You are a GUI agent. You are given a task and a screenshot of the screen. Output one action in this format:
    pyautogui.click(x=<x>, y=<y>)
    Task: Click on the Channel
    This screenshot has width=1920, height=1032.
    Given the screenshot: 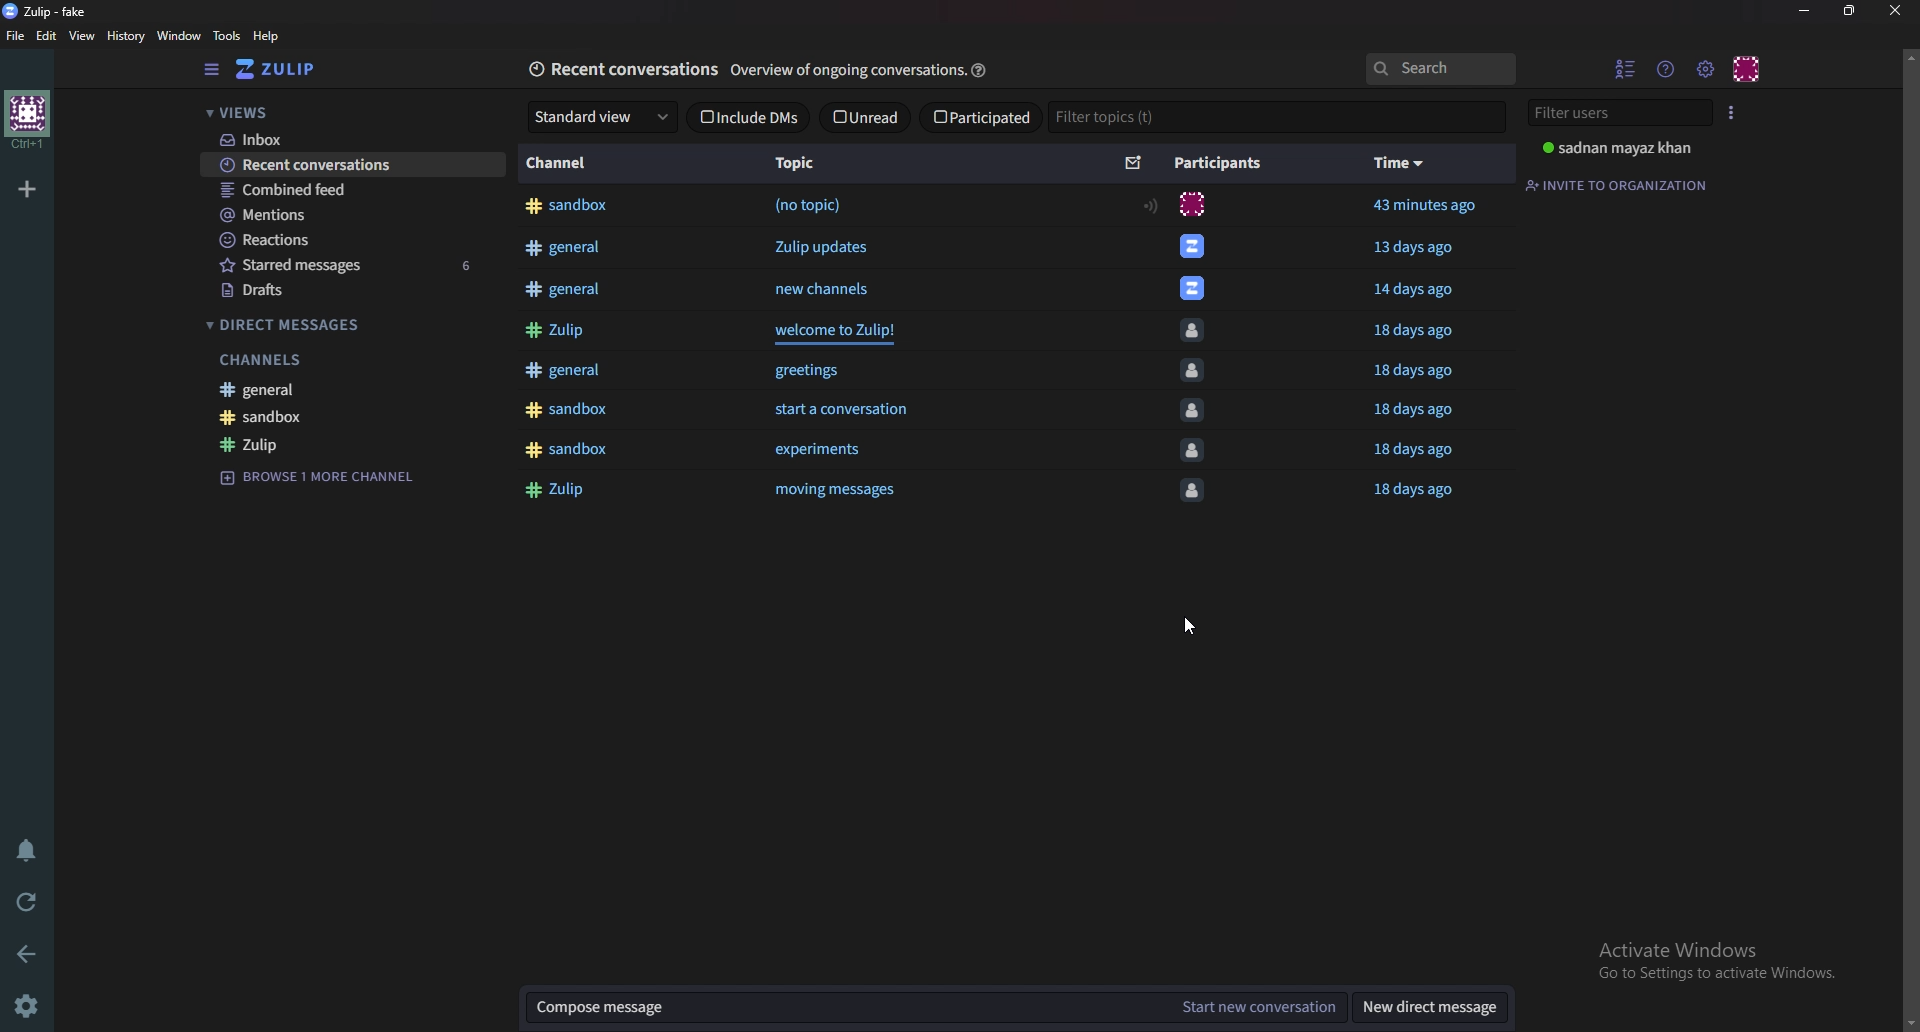 What is the action you would take?
    pyautogui.click(x=566, y=163)
    